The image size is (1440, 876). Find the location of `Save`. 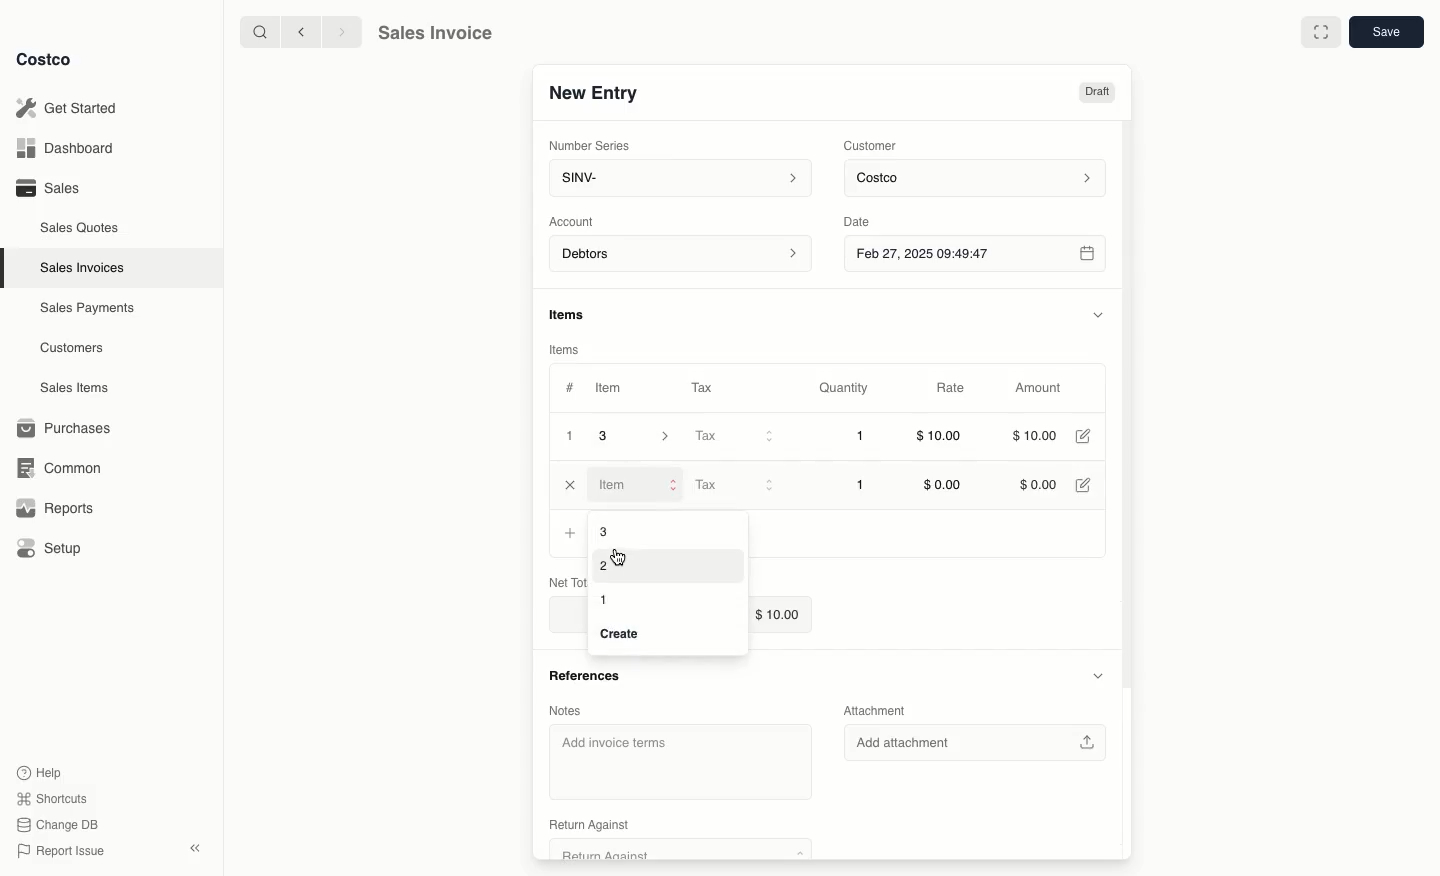

Save is located at coordinates (1385, 33).